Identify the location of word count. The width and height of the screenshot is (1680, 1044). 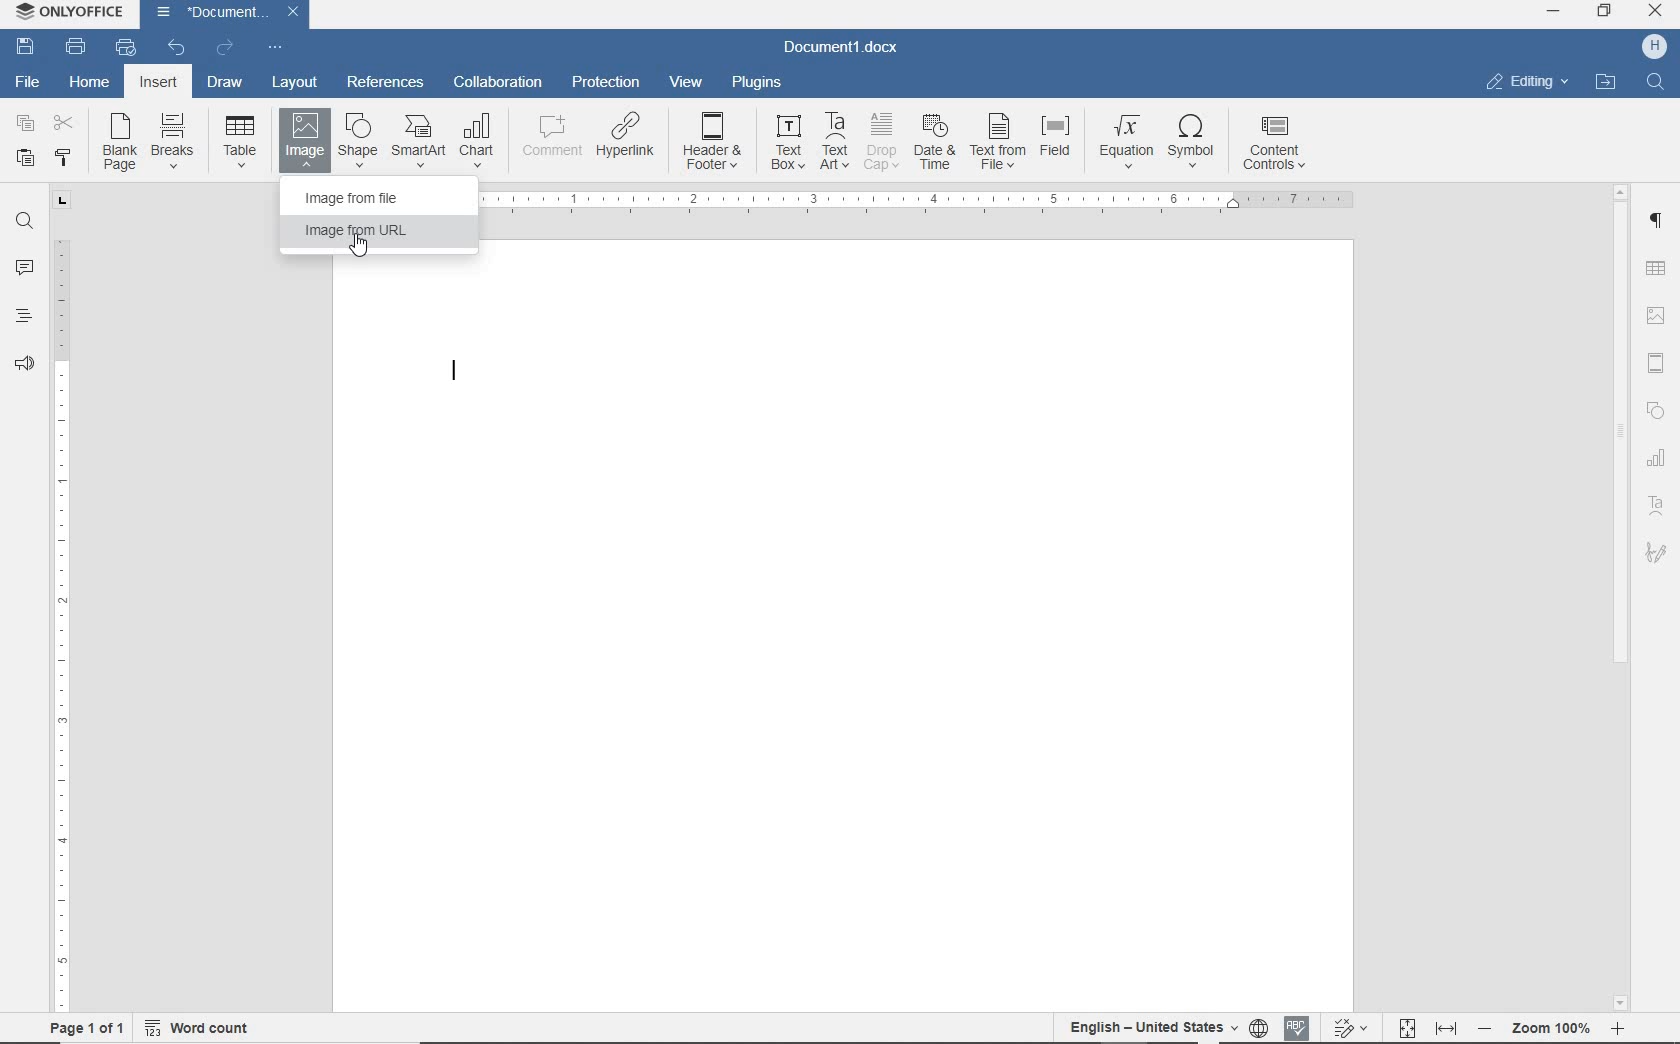
(203, 1029).